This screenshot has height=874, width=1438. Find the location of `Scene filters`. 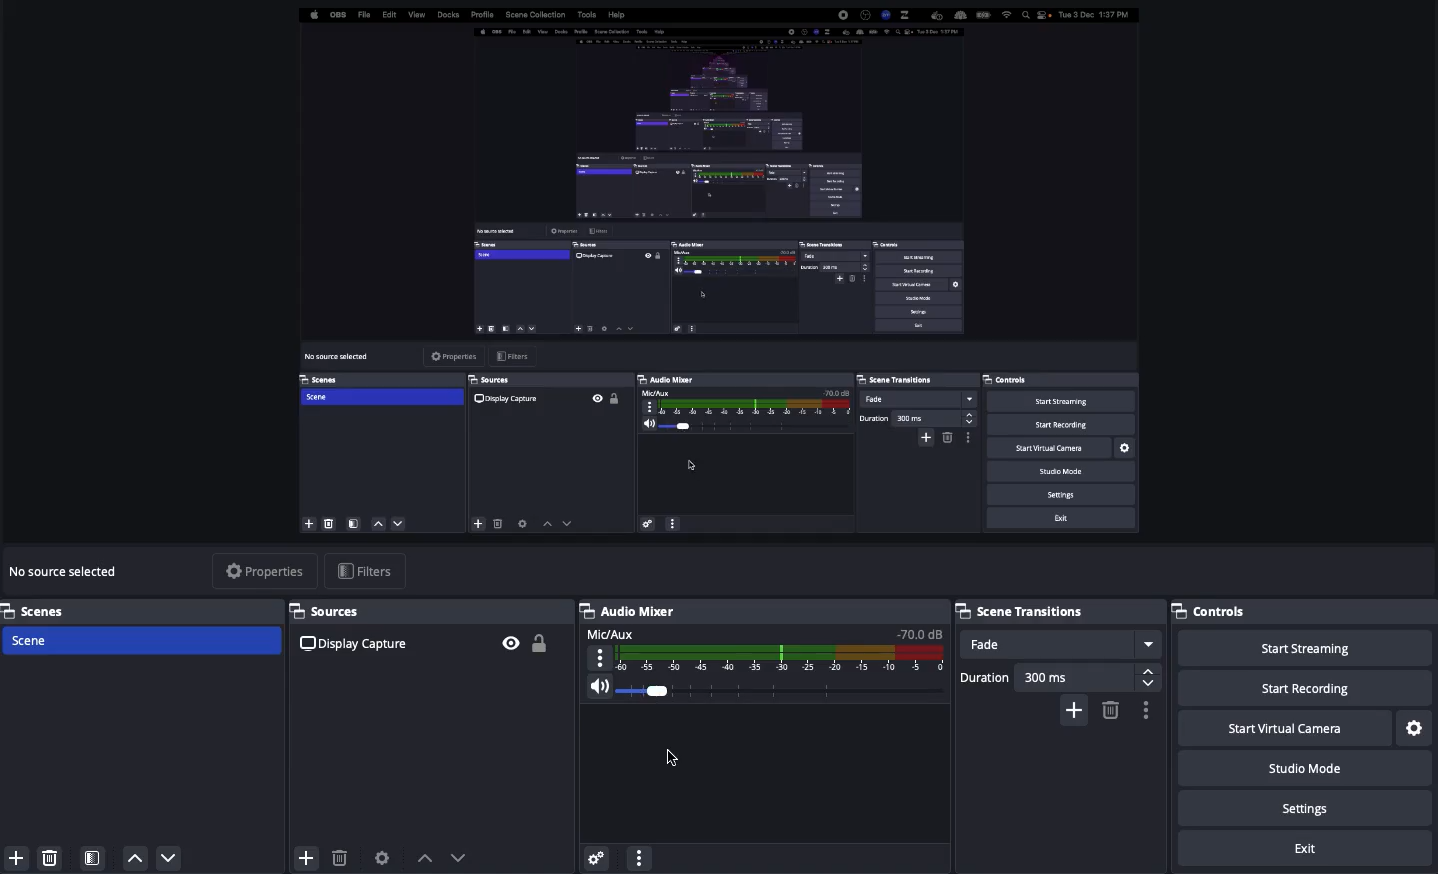

Scene filters is located at coordinates (93, 854).